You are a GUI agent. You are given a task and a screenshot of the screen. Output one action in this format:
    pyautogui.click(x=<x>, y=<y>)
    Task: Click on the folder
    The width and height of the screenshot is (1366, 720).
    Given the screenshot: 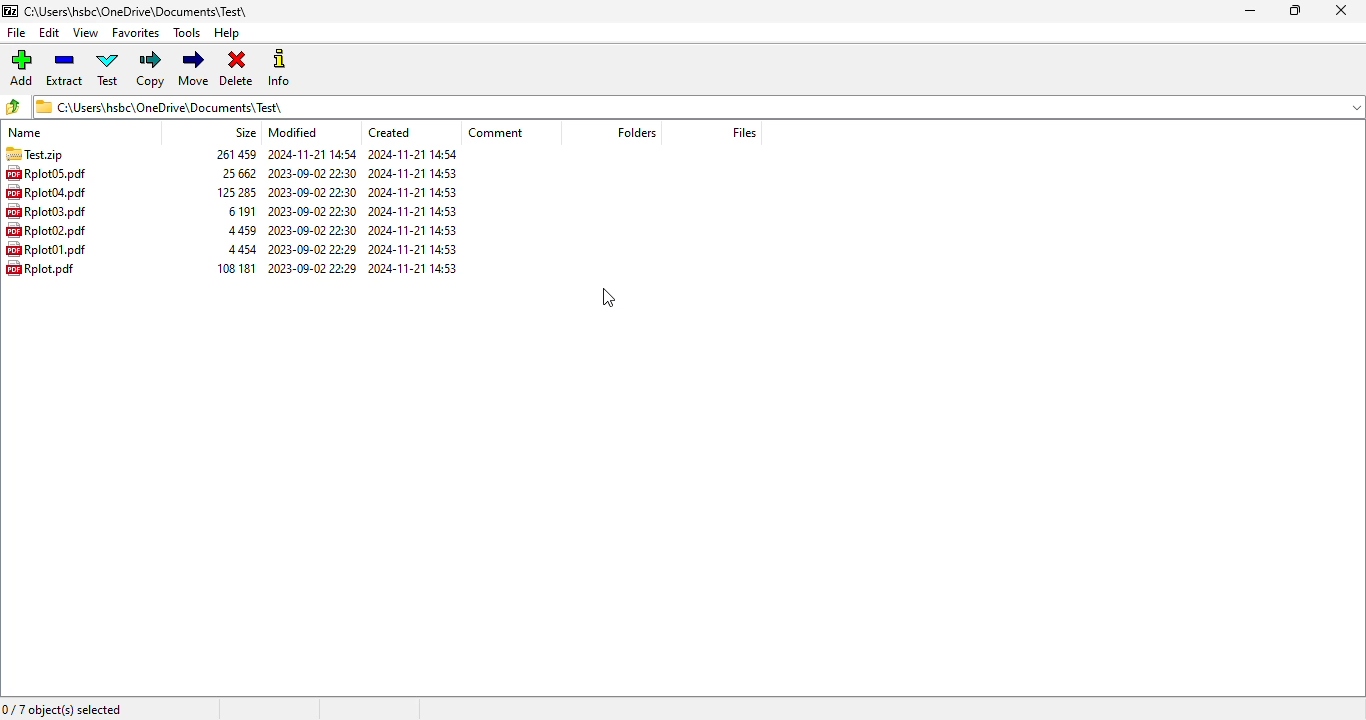 What is the action you would take?
    pyautogui.click(x=138, y=11)
    